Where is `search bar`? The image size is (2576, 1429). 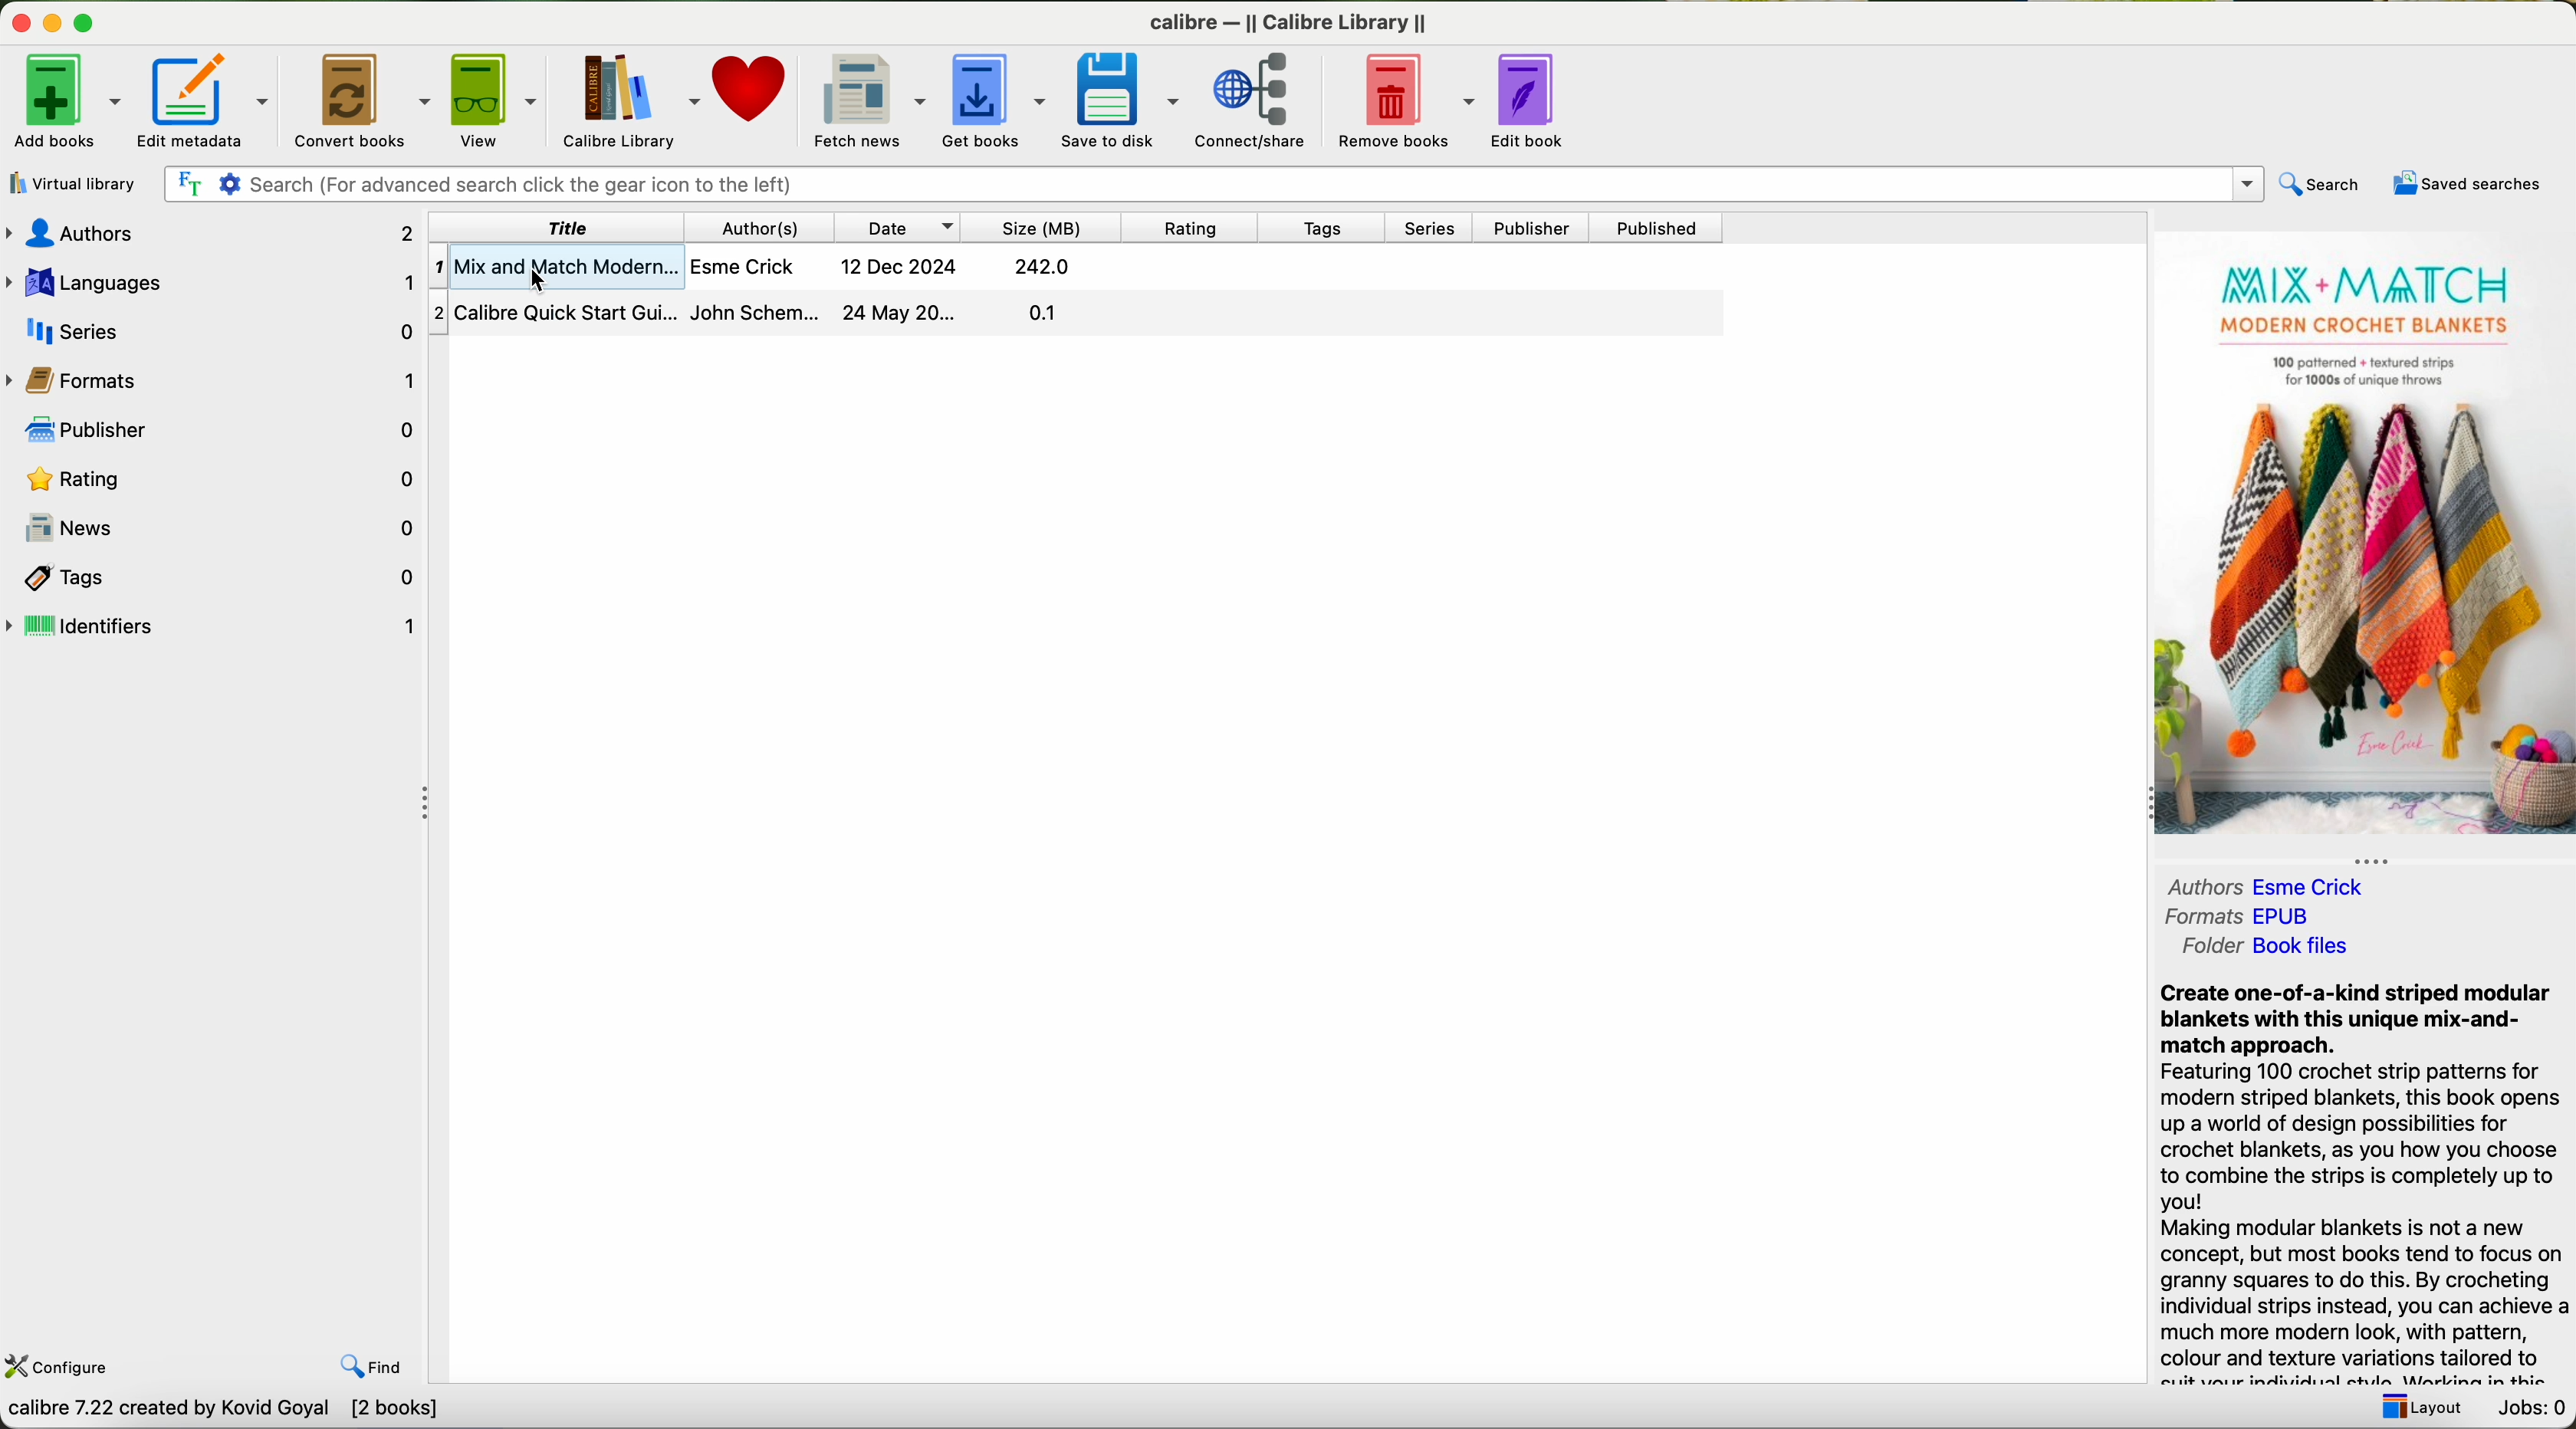
search bar is located at coordinates (1207, 182).